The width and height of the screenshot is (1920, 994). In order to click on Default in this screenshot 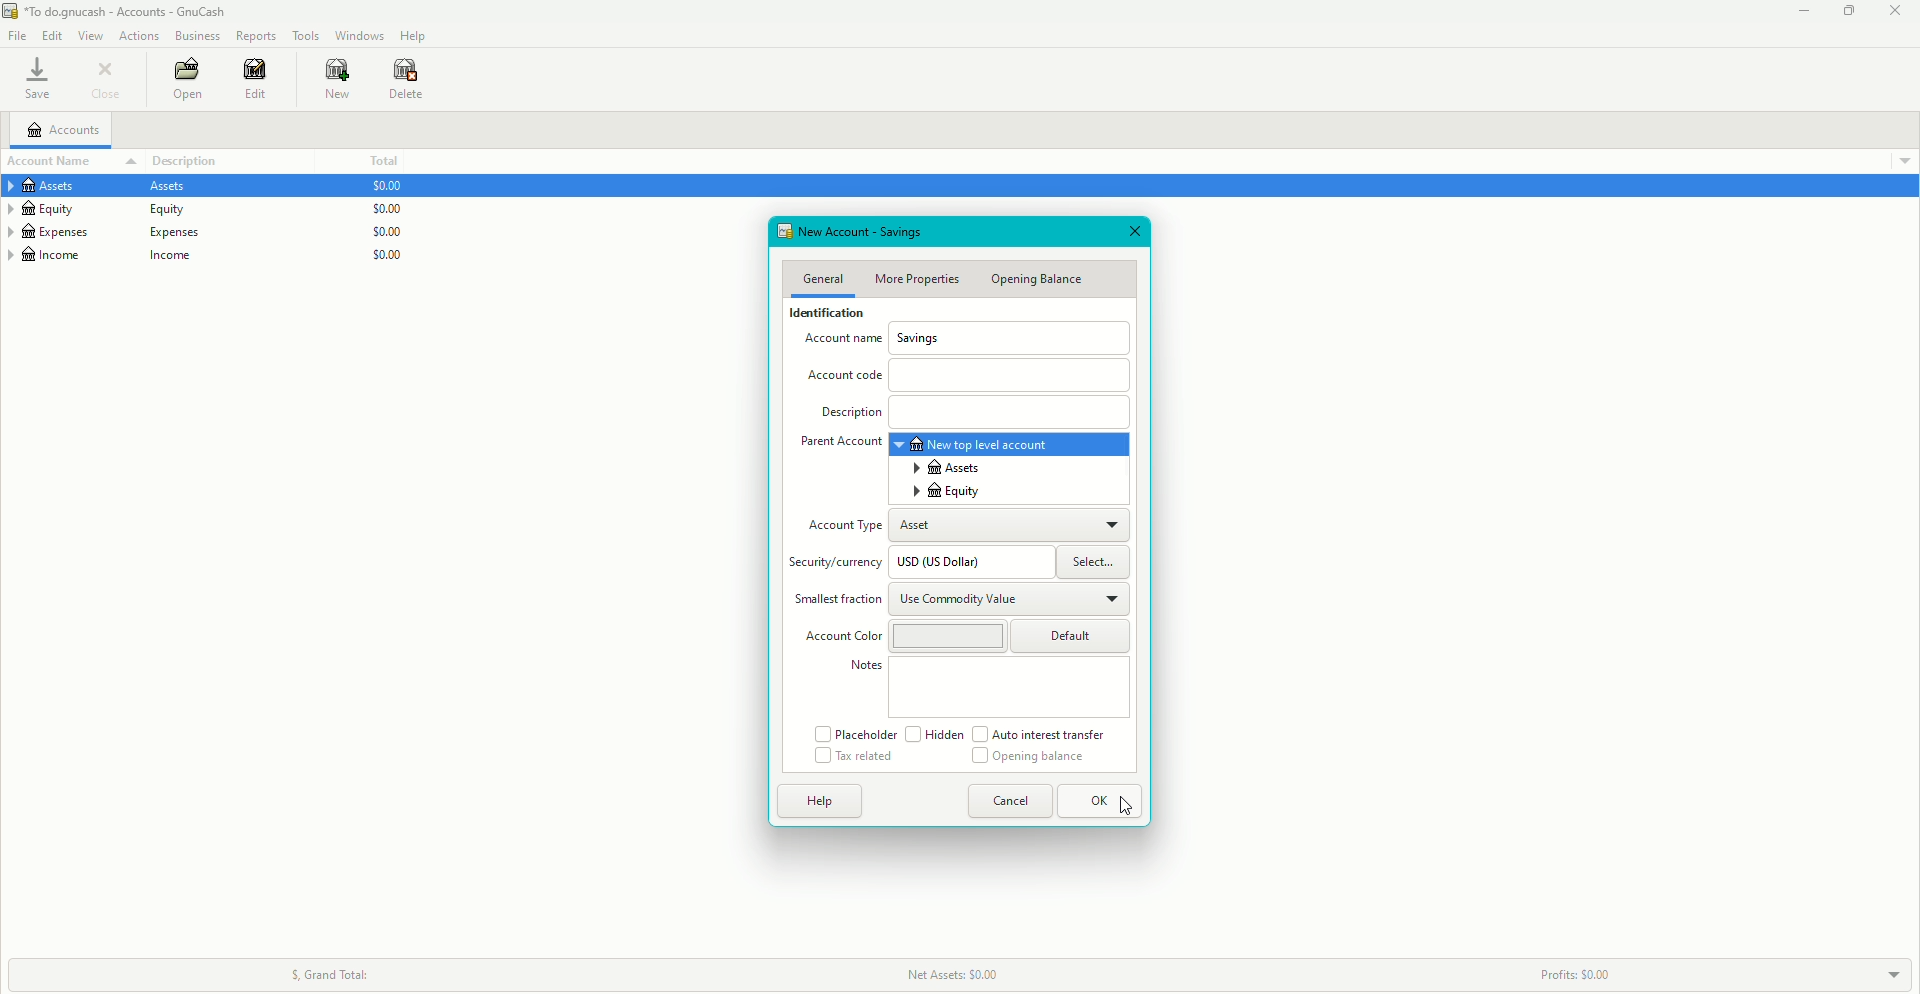, I will do `click(1074, 635)`.